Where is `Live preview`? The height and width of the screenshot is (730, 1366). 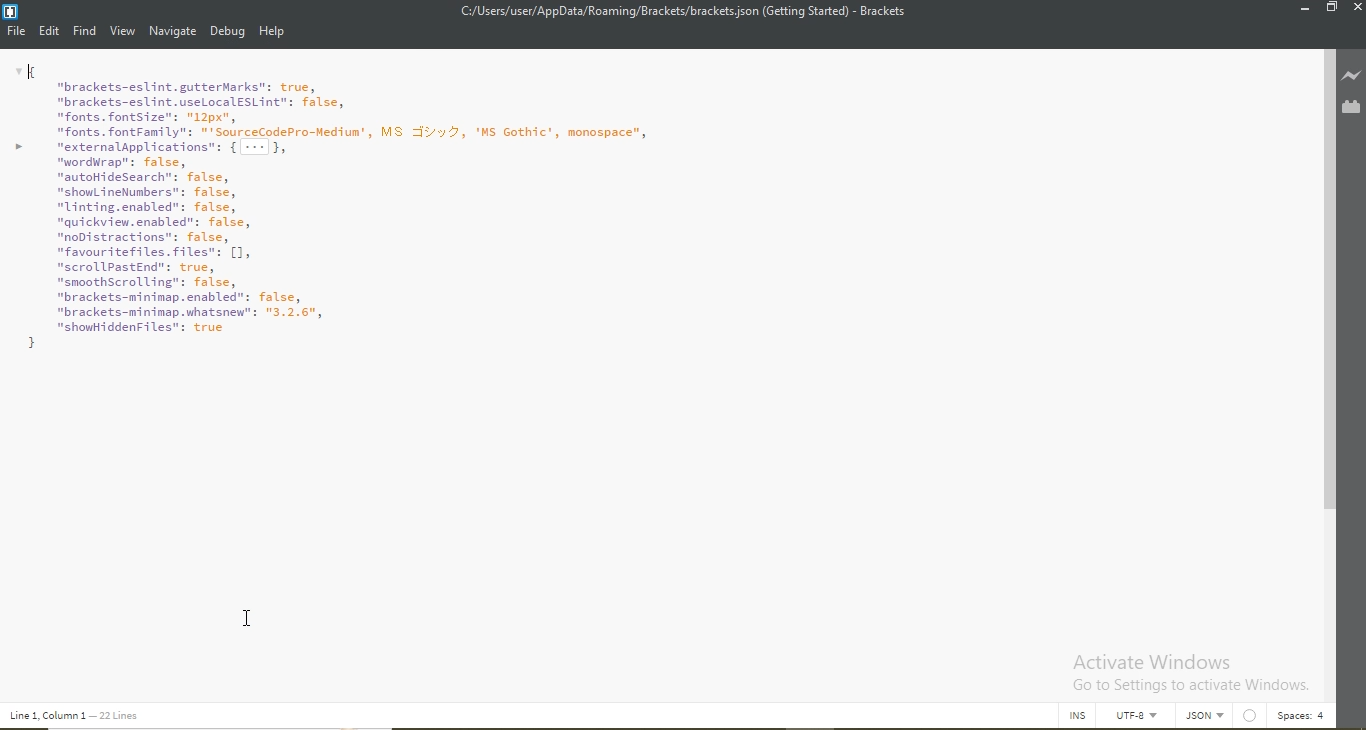 Live preview is located at coordinates (1351, 76).